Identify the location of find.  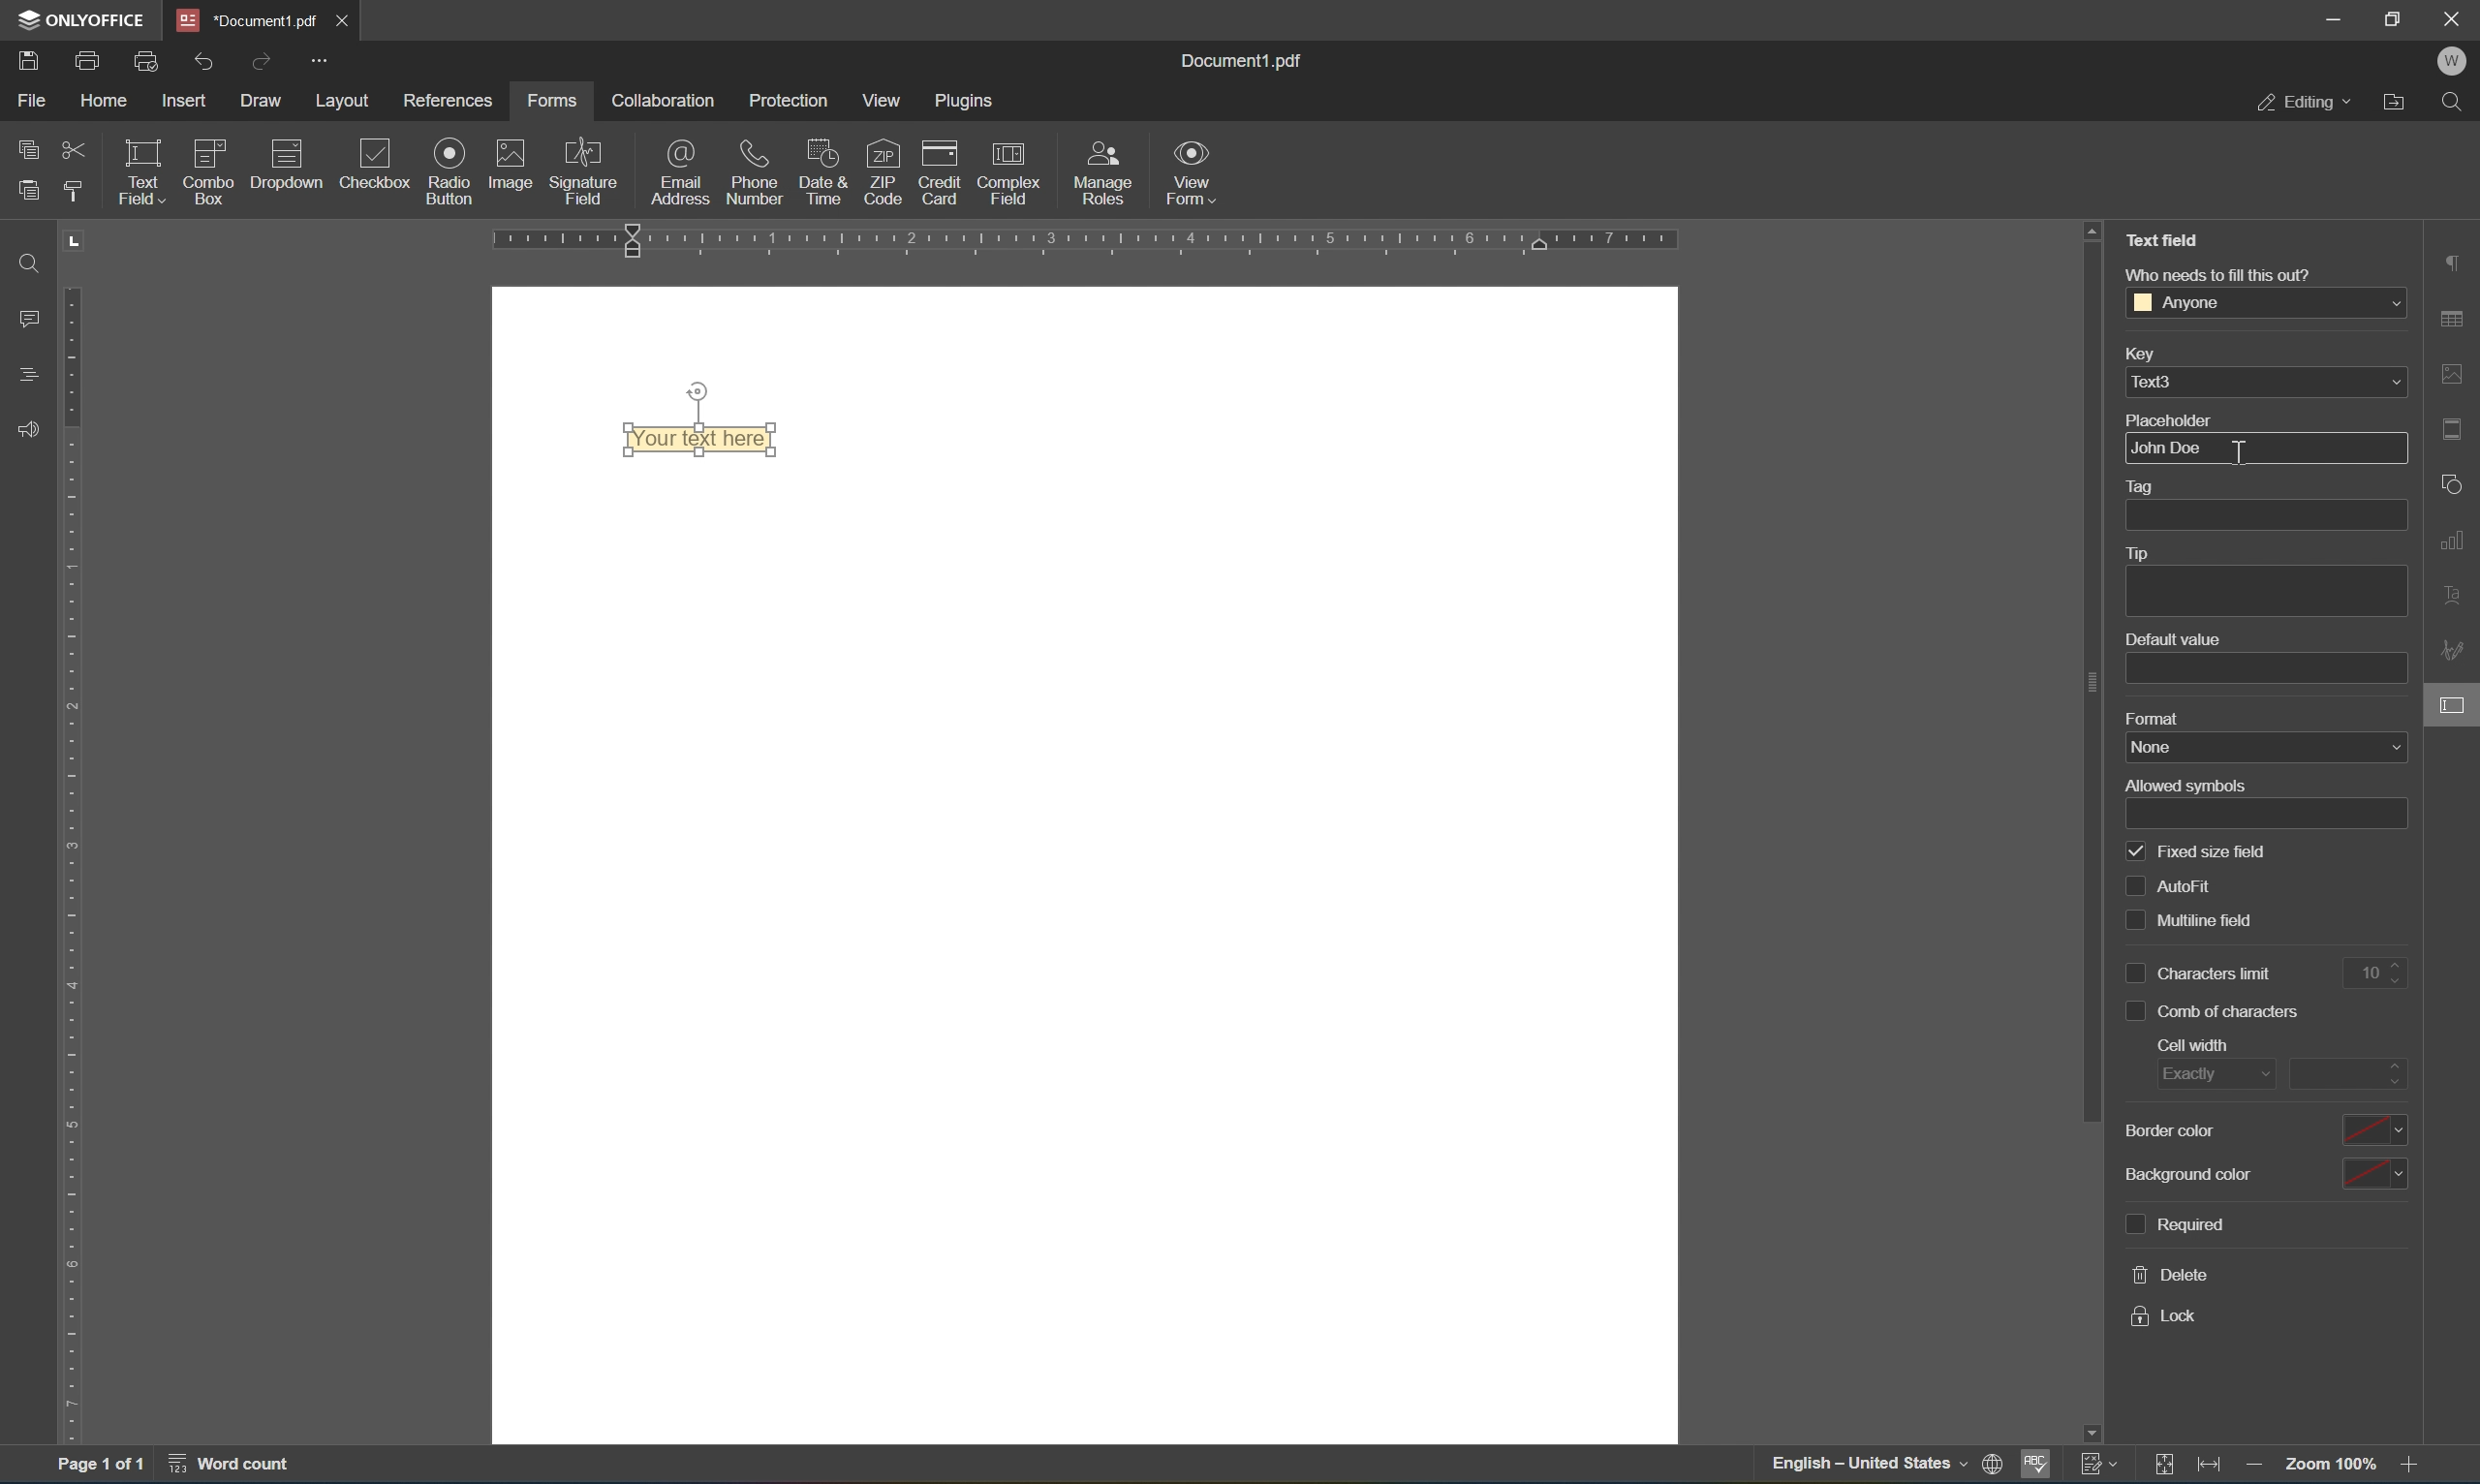
(36, 264).